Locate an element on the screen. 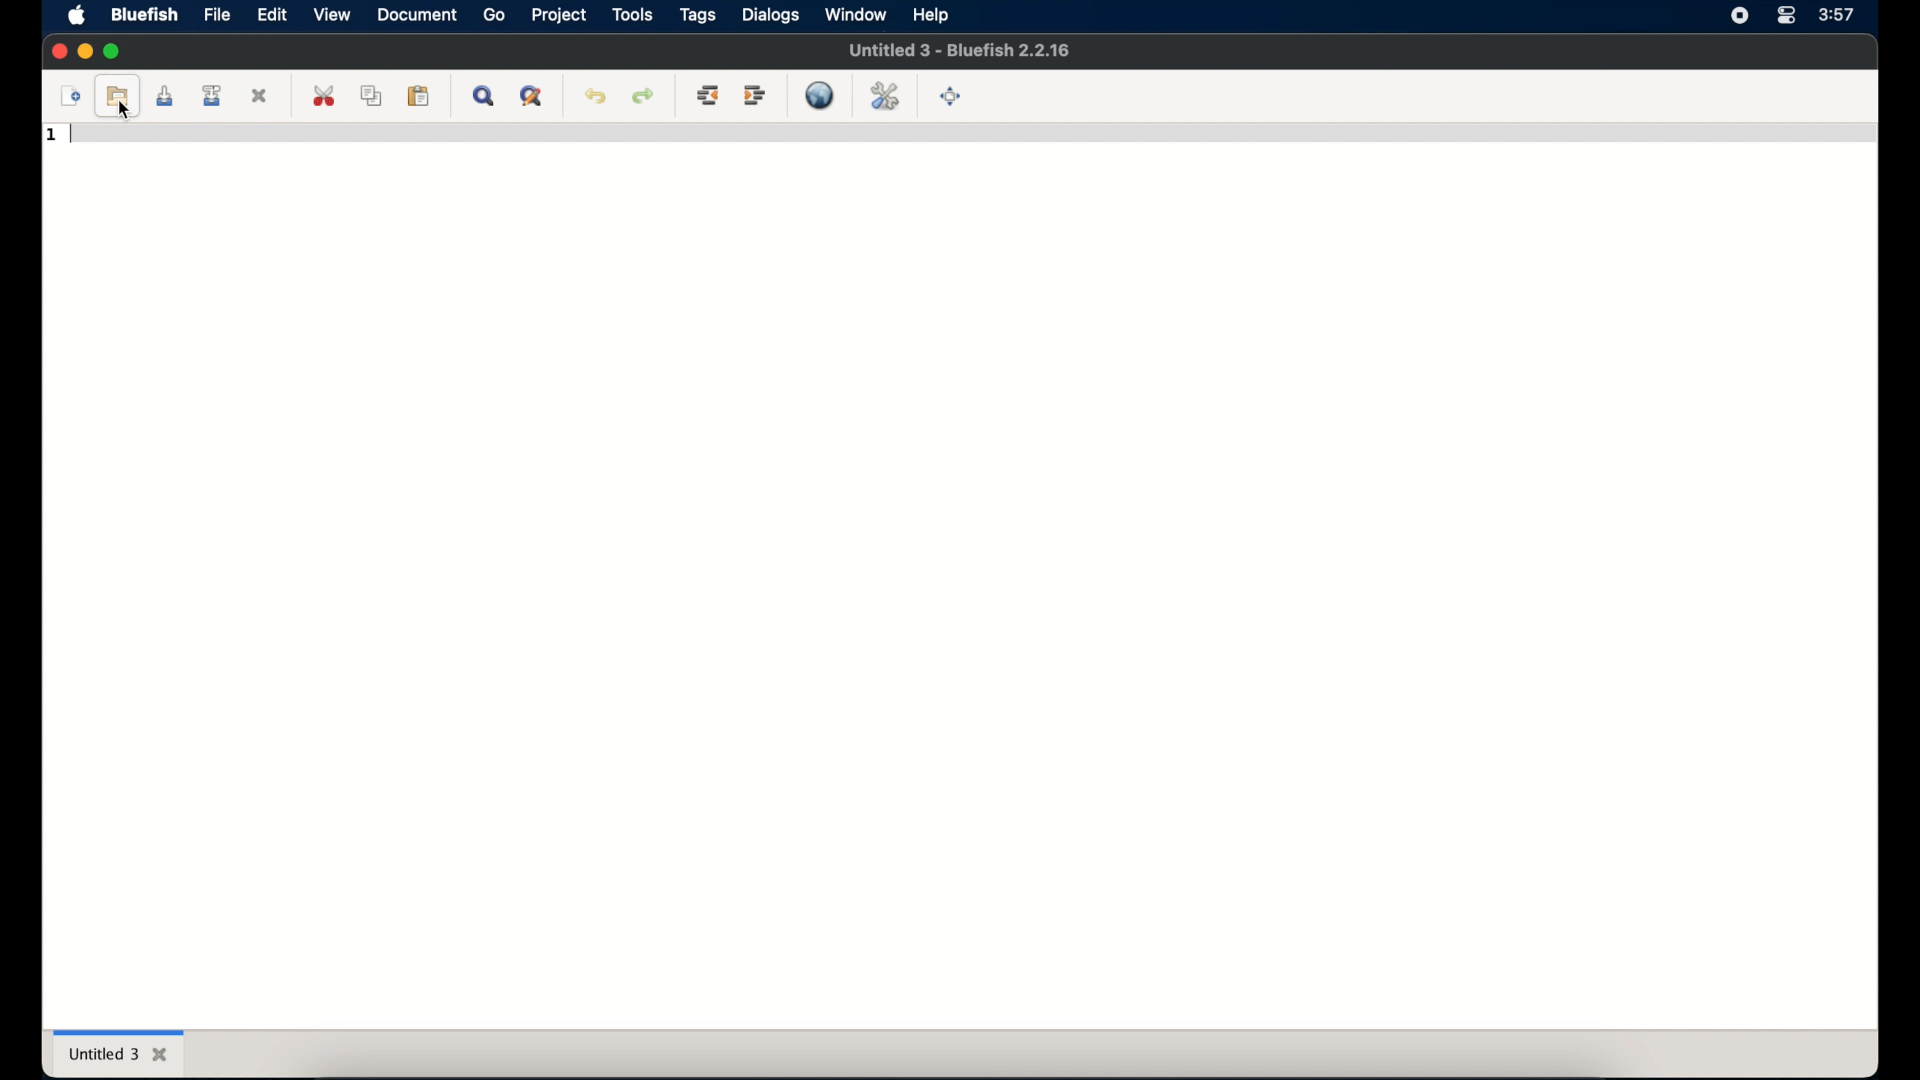  cursor is located at coordinates (122, 108).